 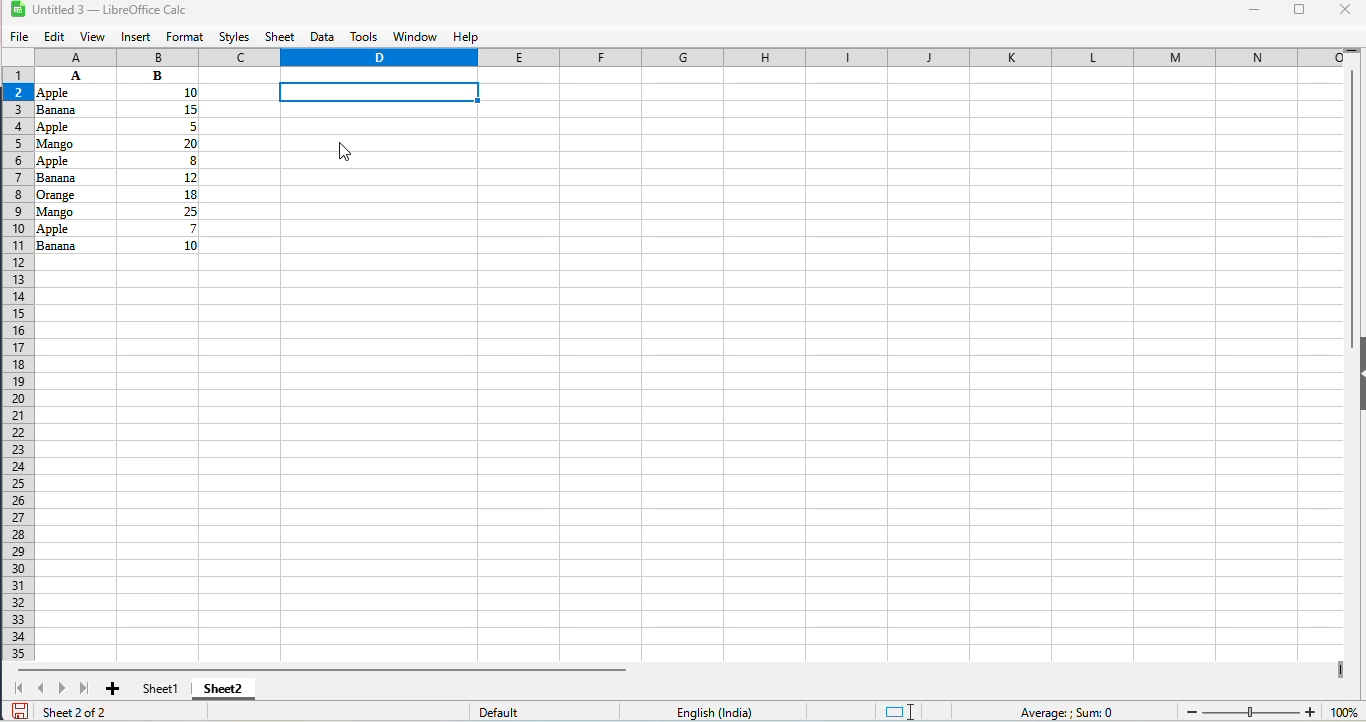 I want to click on scroll to next sheet, so click(x=64, y=688).